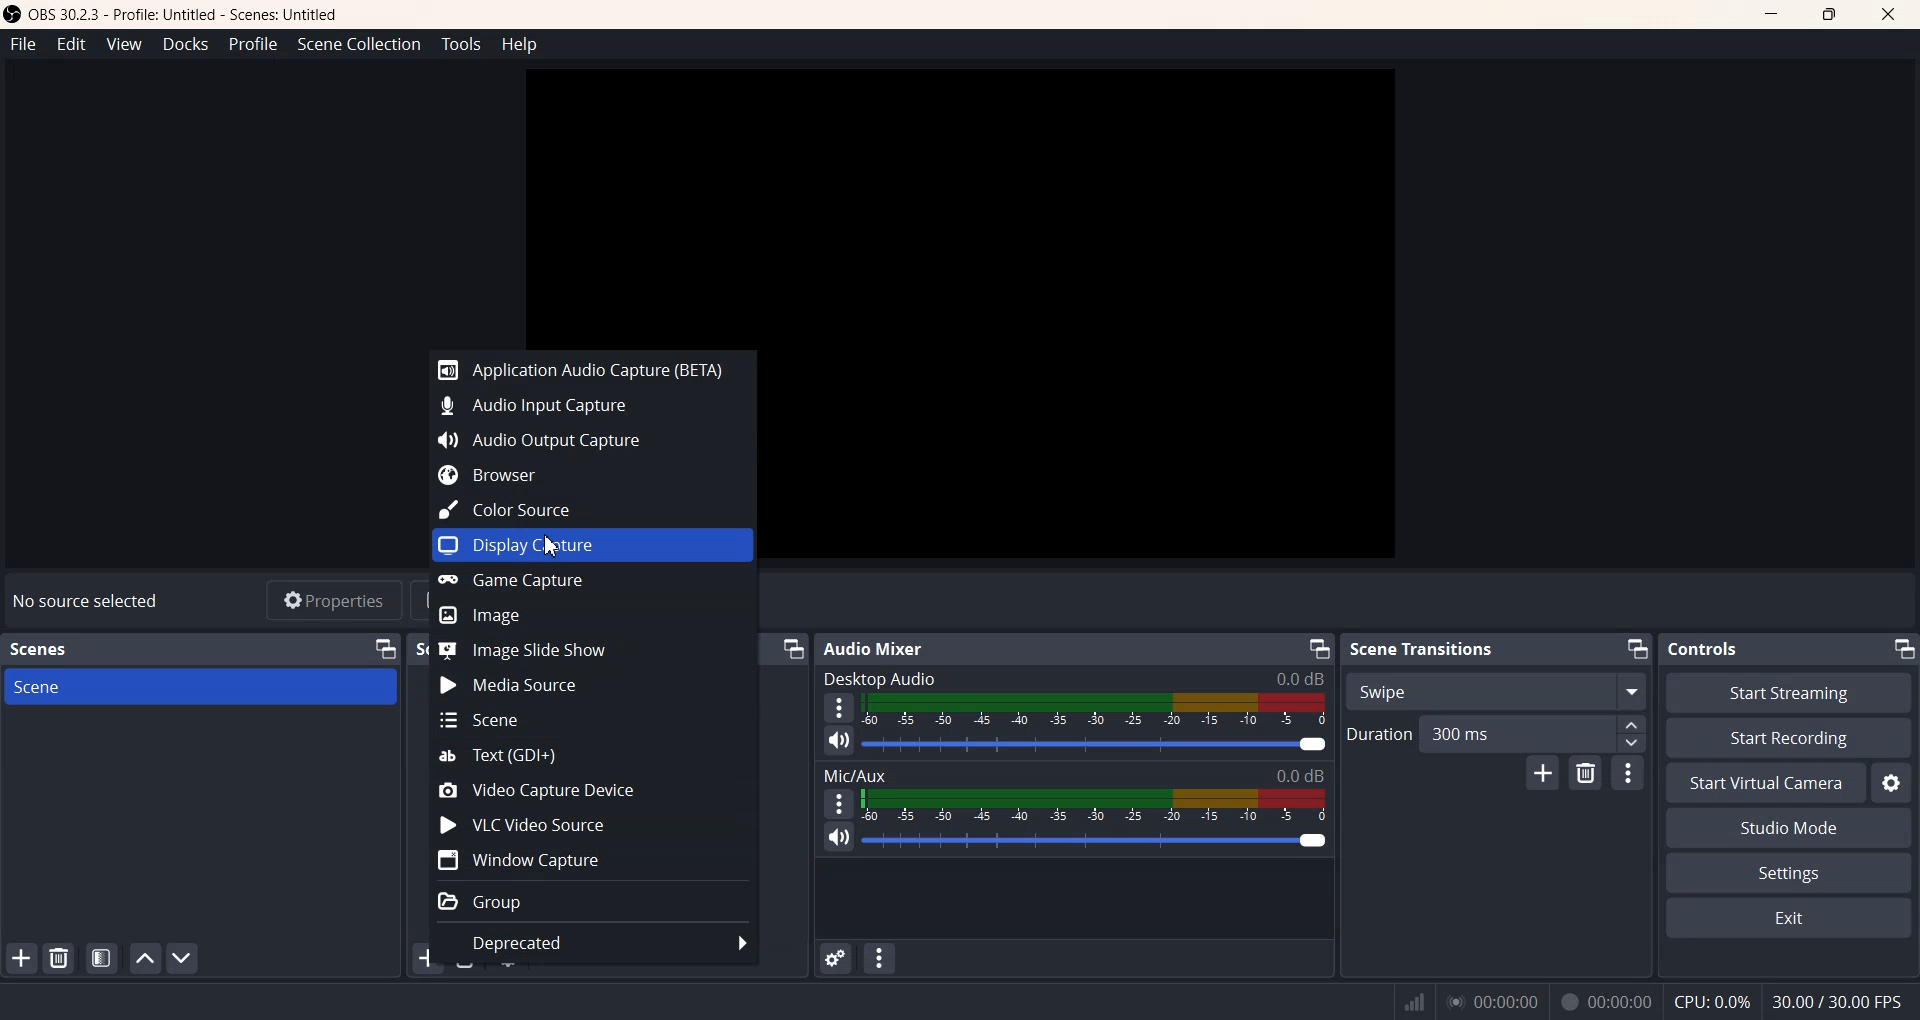 The height and width of the screenshot is (1020, 1920). Describe the element at coordinates (1628, 773) in the screenshot. I see `transition properties ` at that location.